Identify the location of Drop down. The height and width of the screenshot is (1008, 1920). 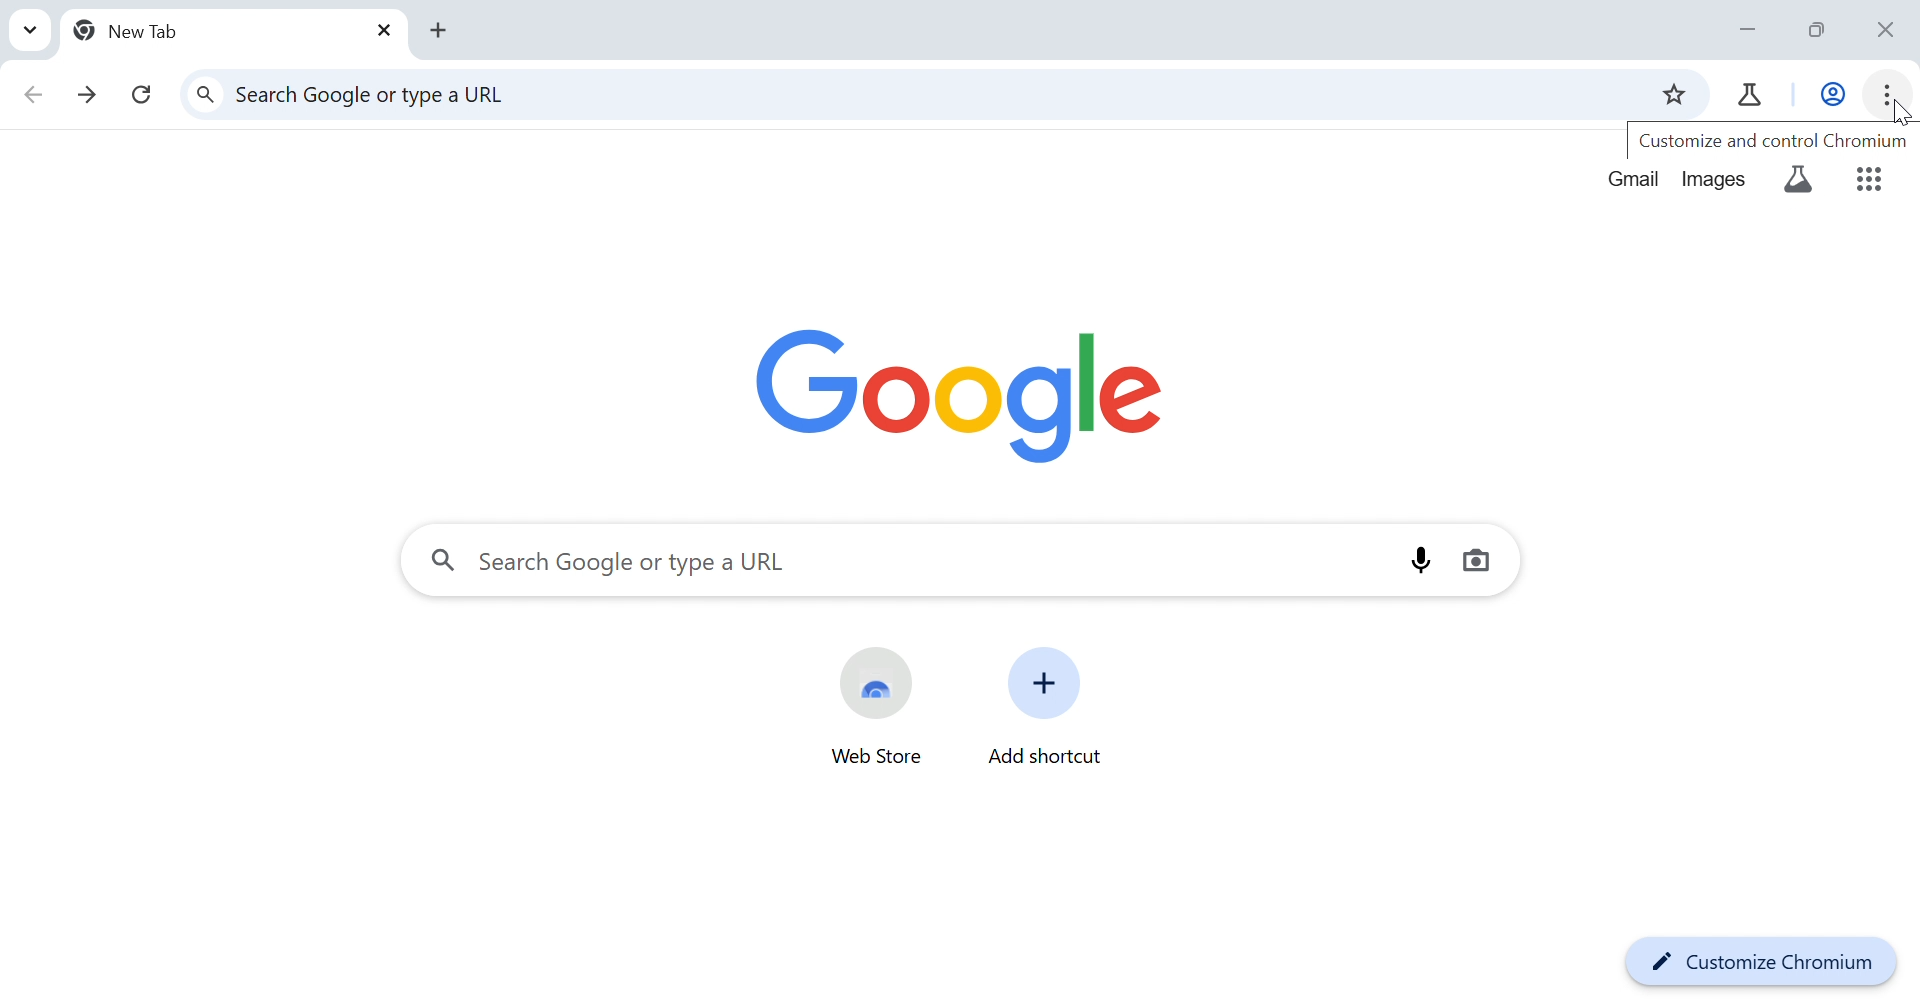
(31, 29).